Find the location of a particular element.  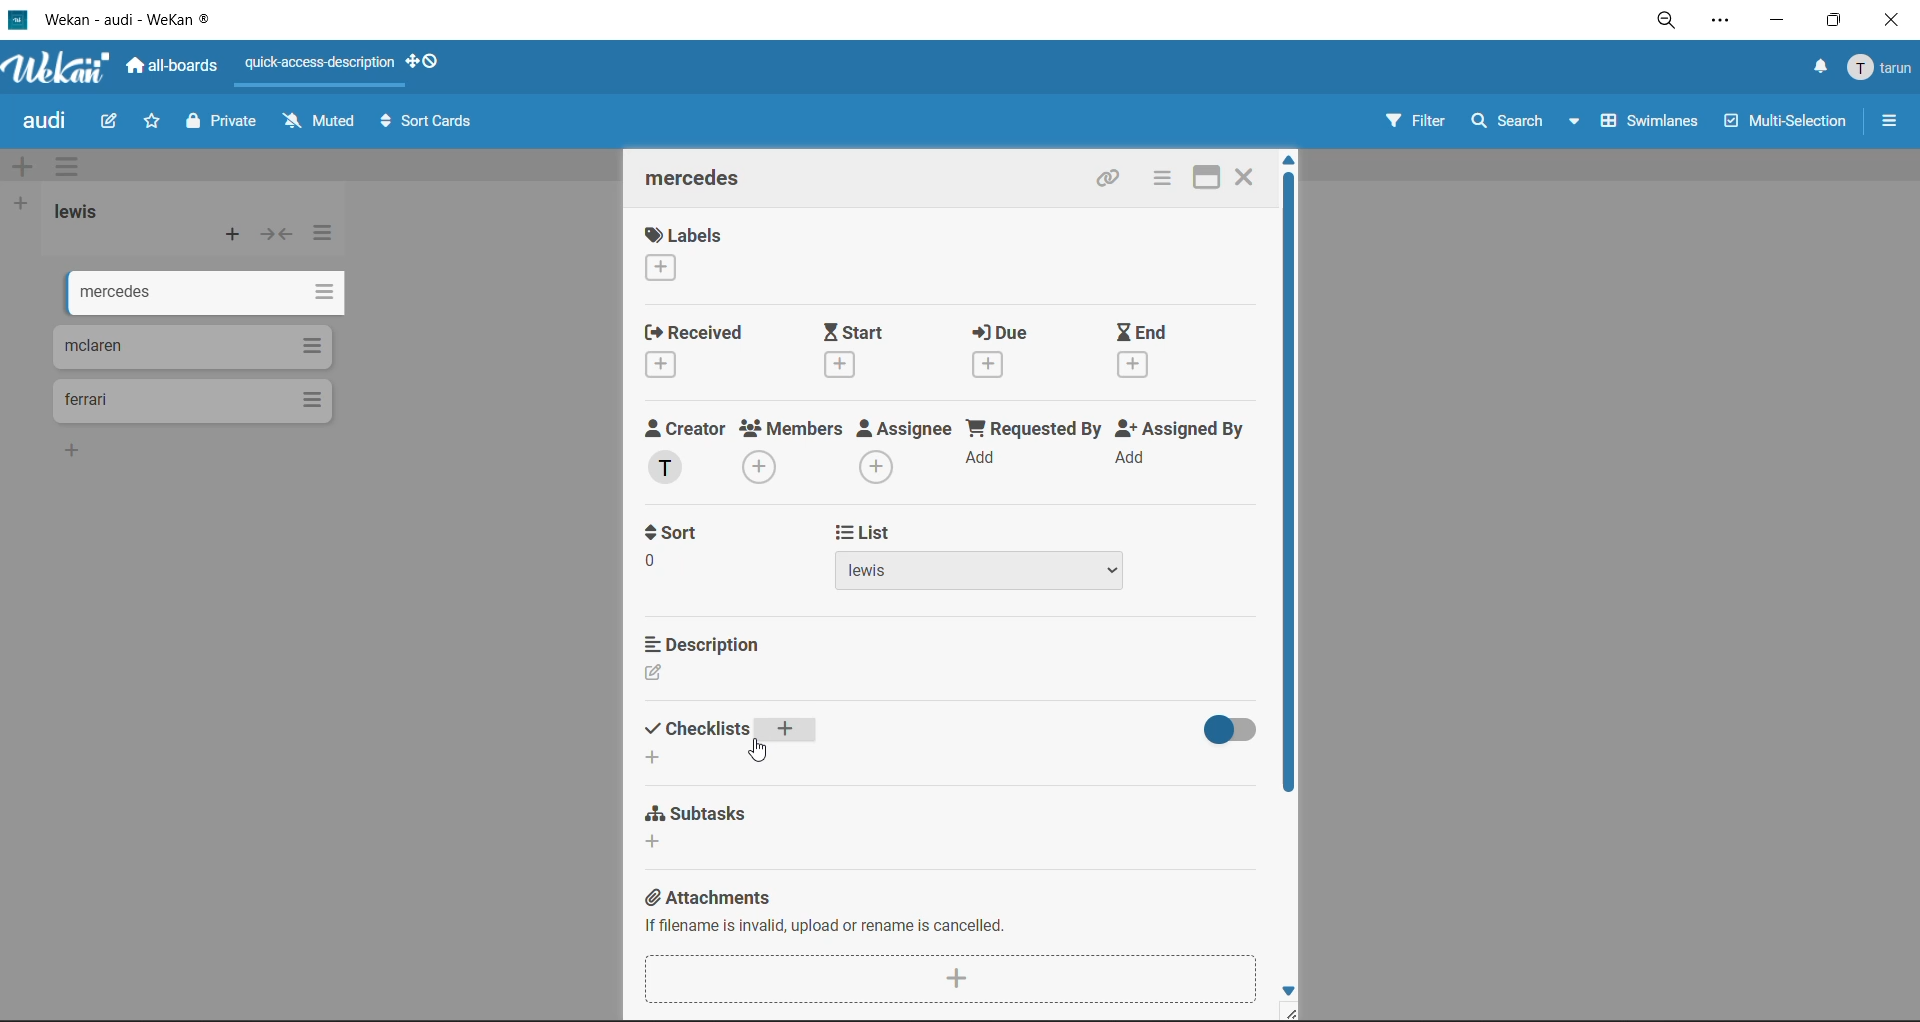

notifications is located at coordinates (1815, 67).